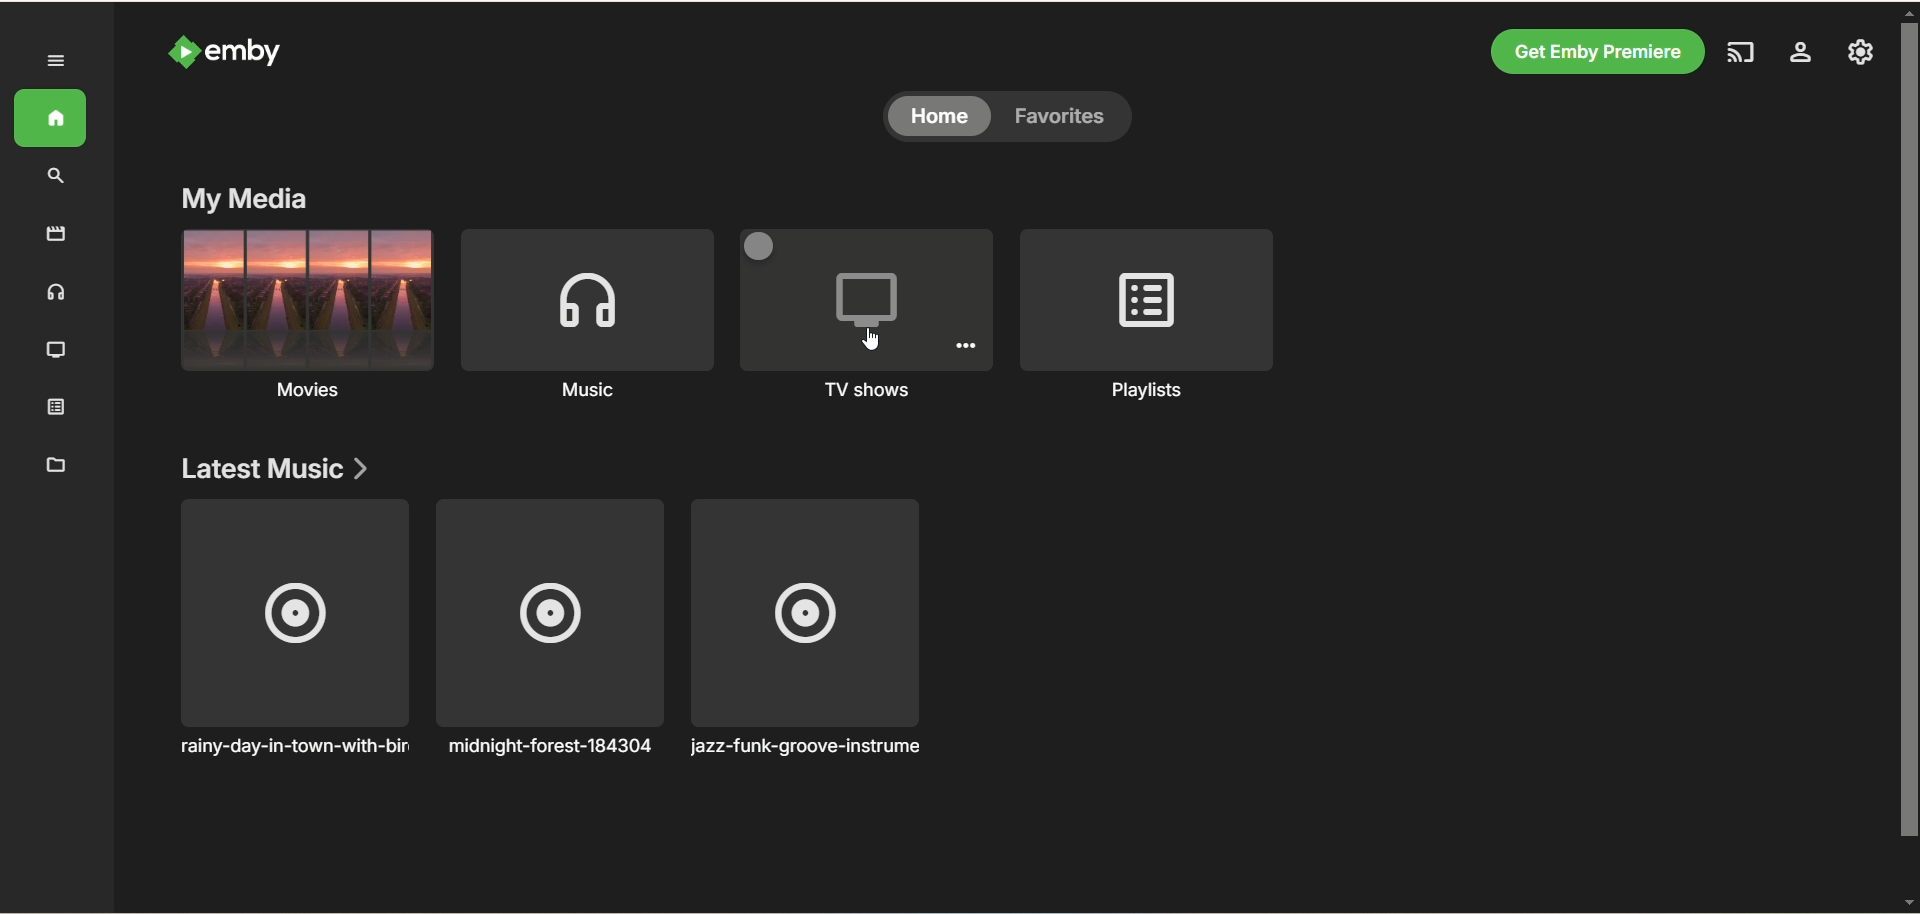 The width and height of the screenshot is (1920, 914). What do you see at coordinates (269, 467) in the screenshot?
I see `latest music` at bounding box center [269, 467].